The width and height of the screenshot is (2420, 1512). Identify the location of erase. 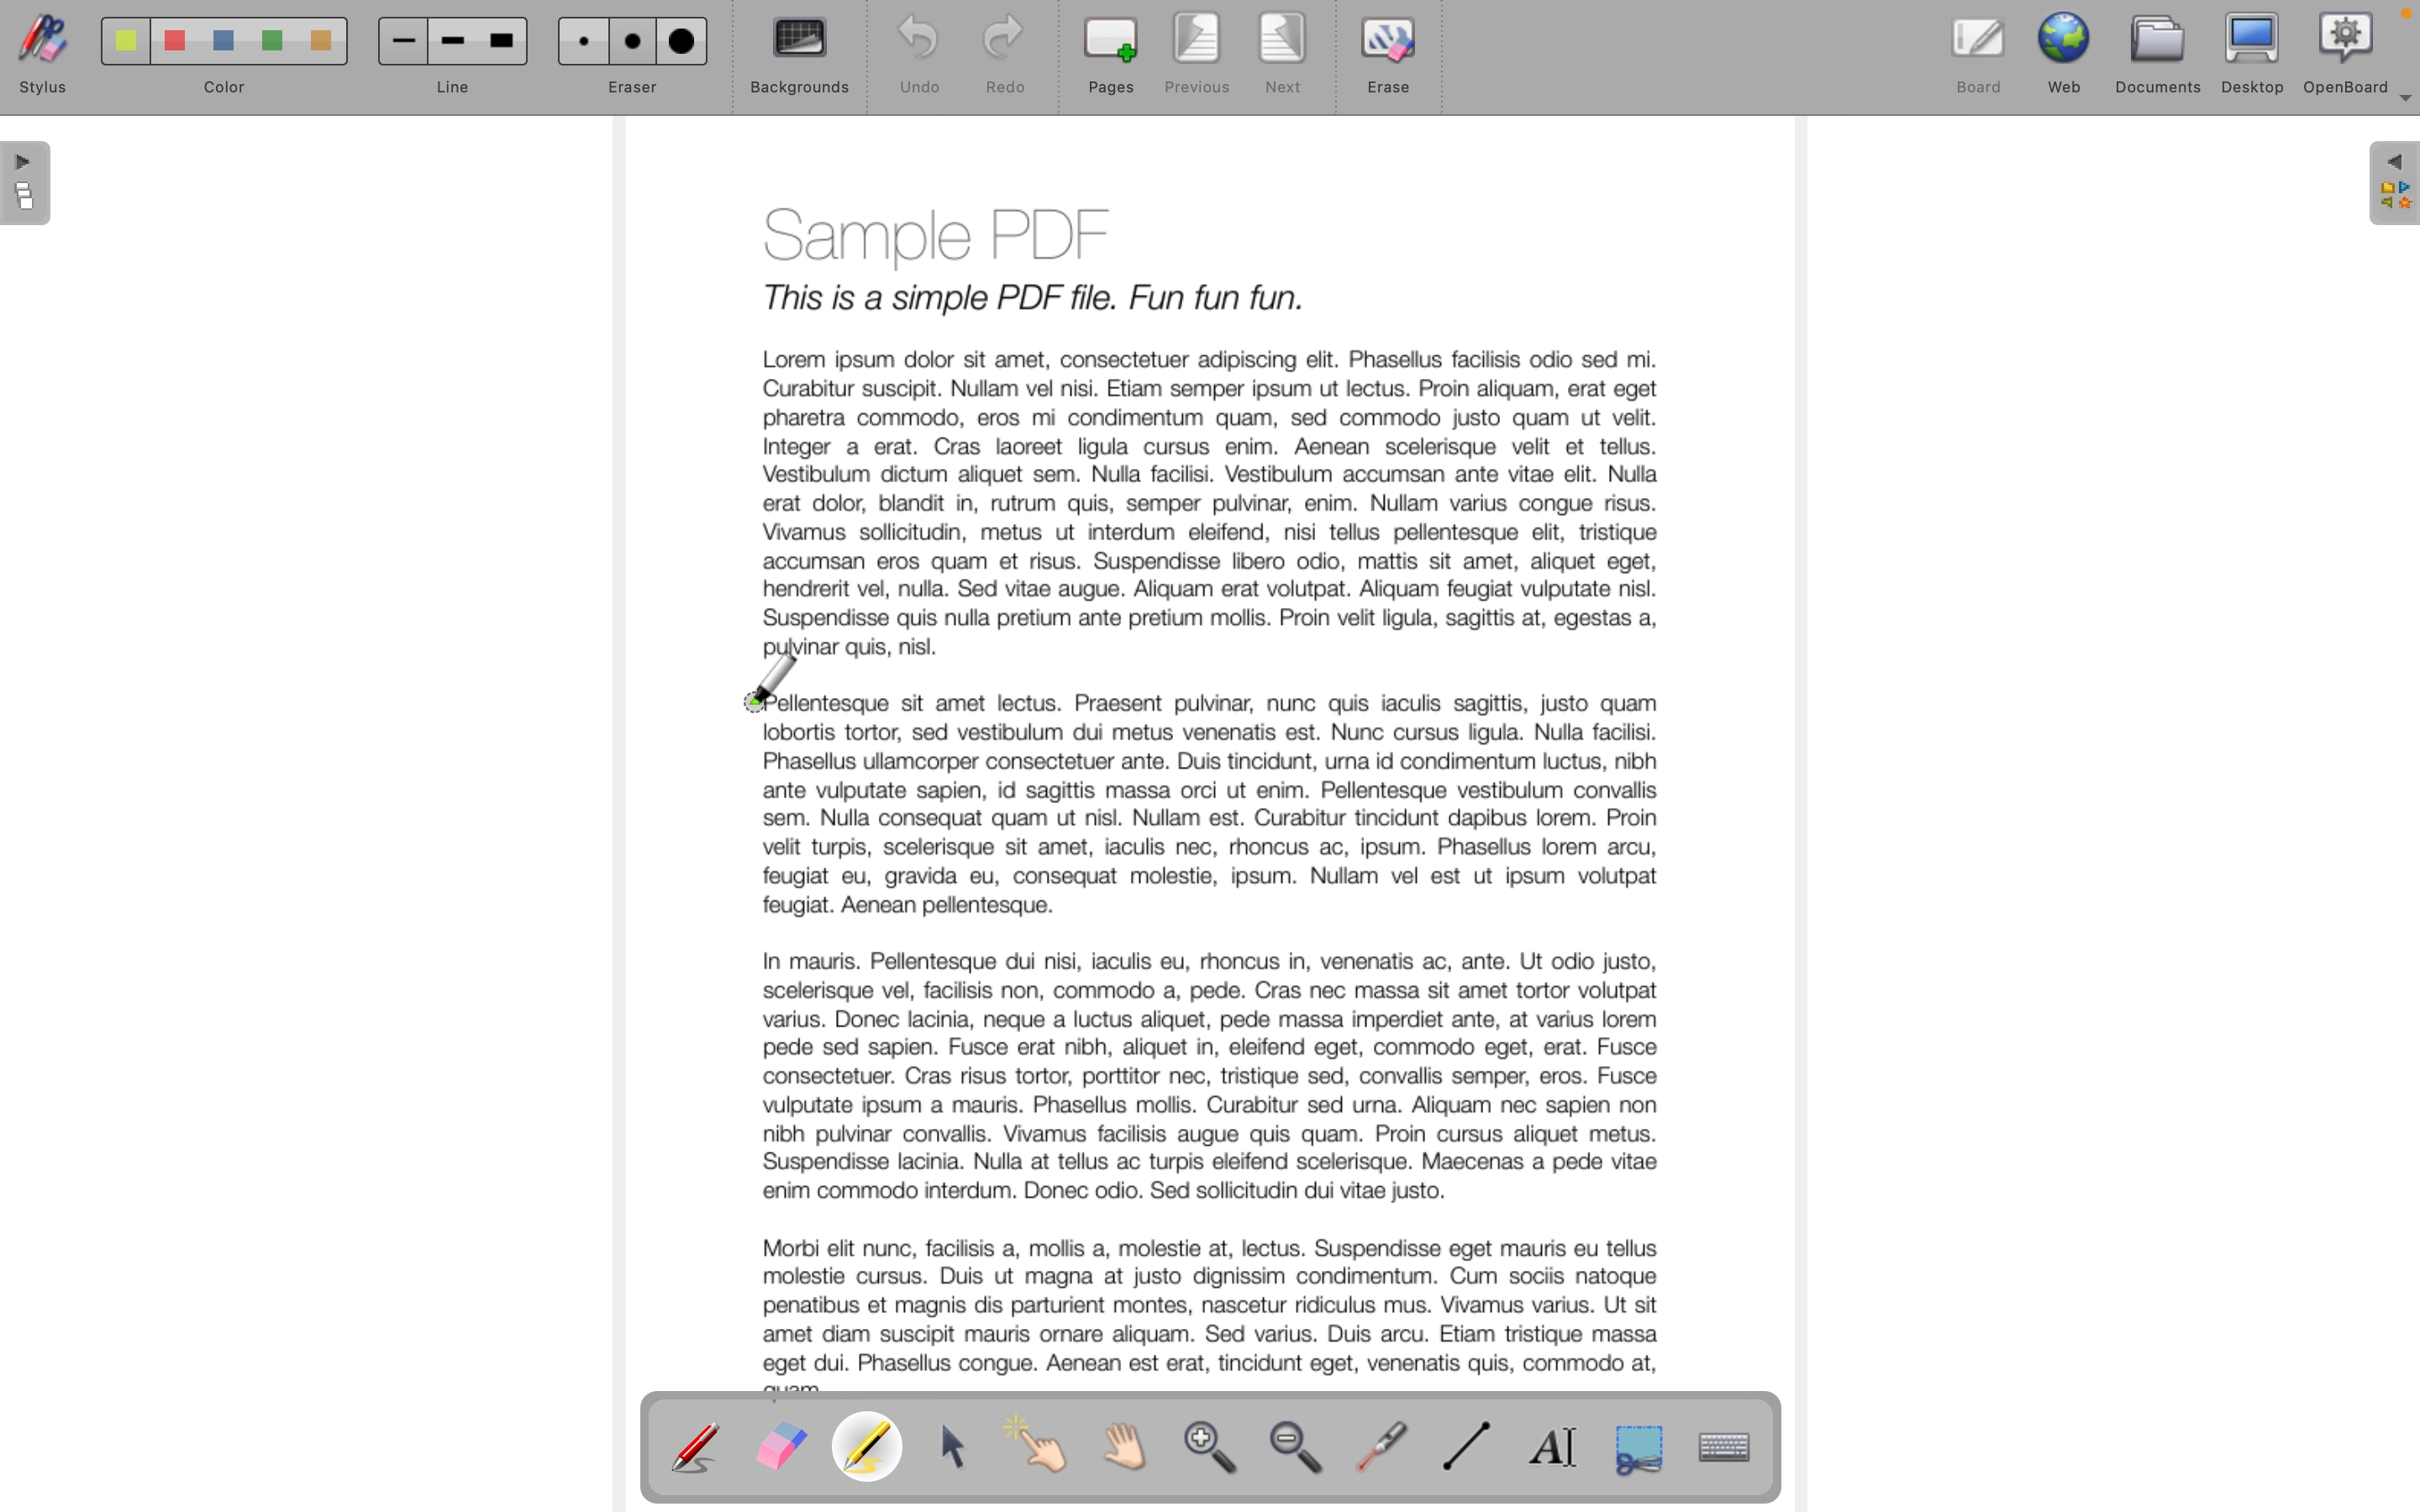
(1393, 66).